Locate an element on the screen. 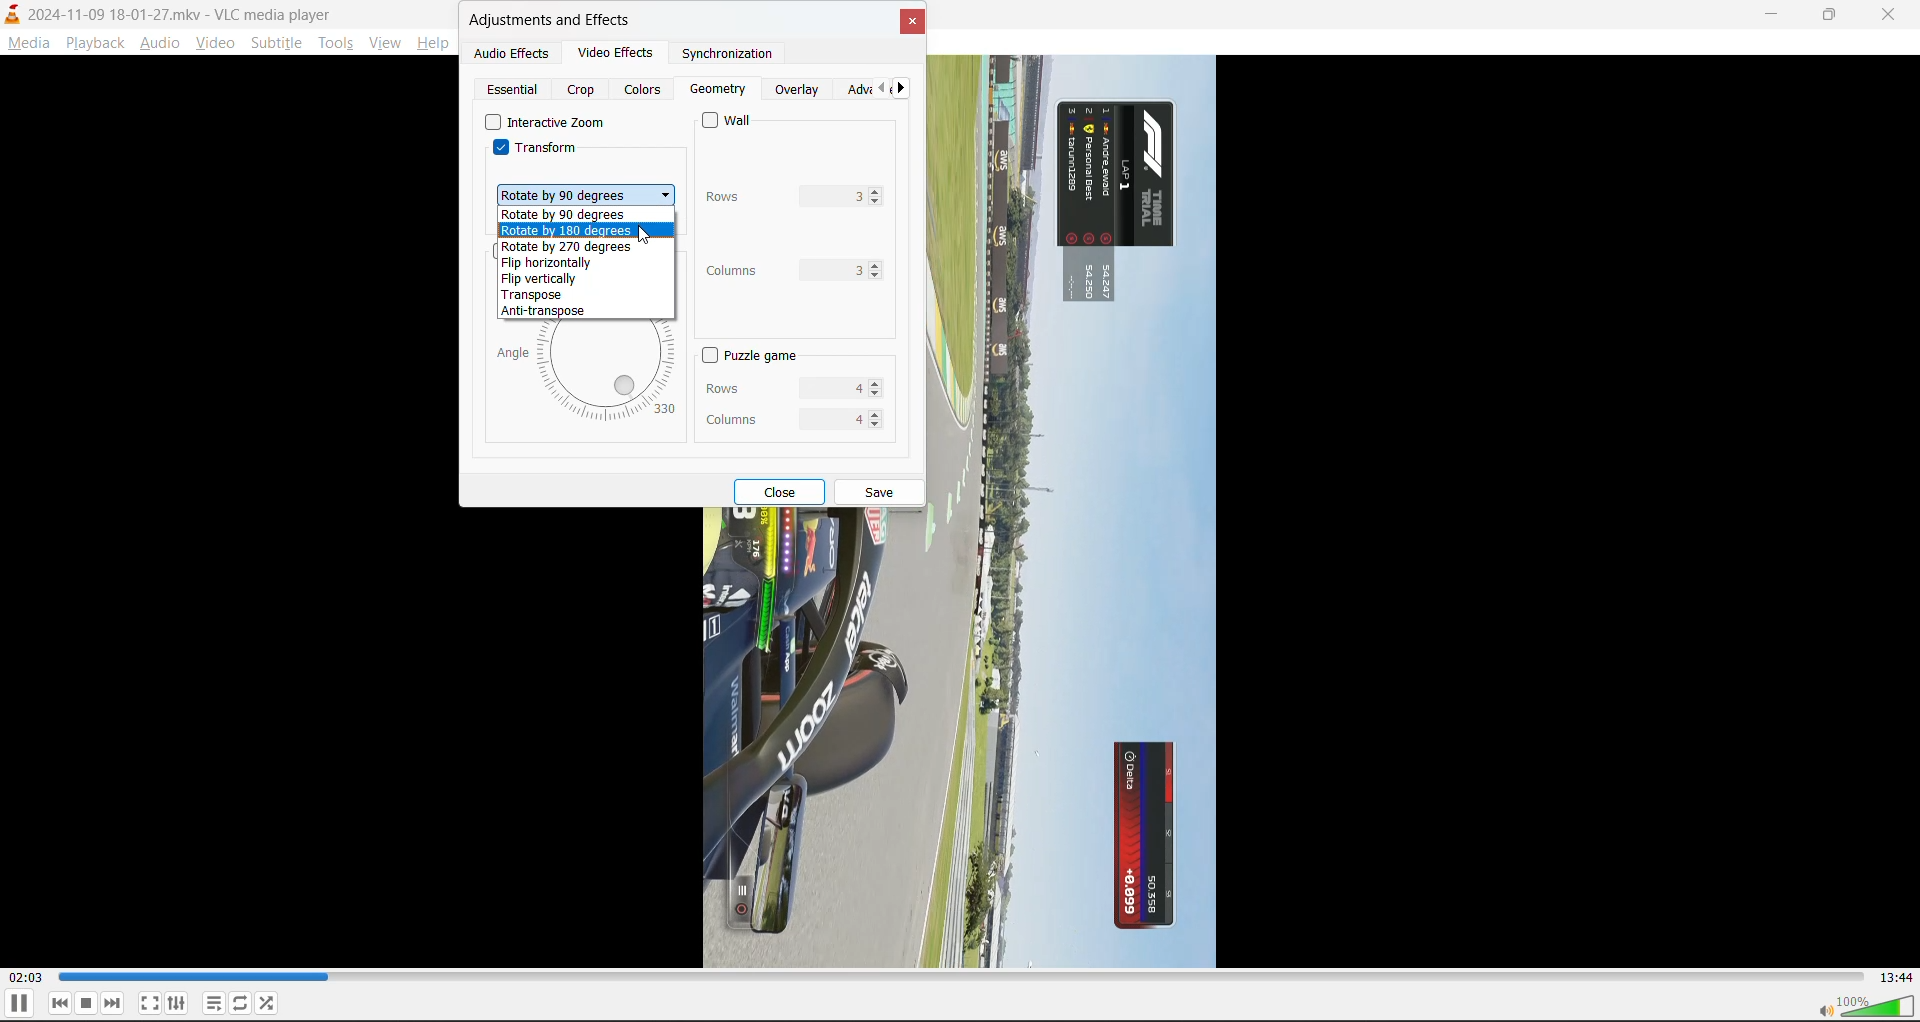  Essential is located at coordinates (514, 89).